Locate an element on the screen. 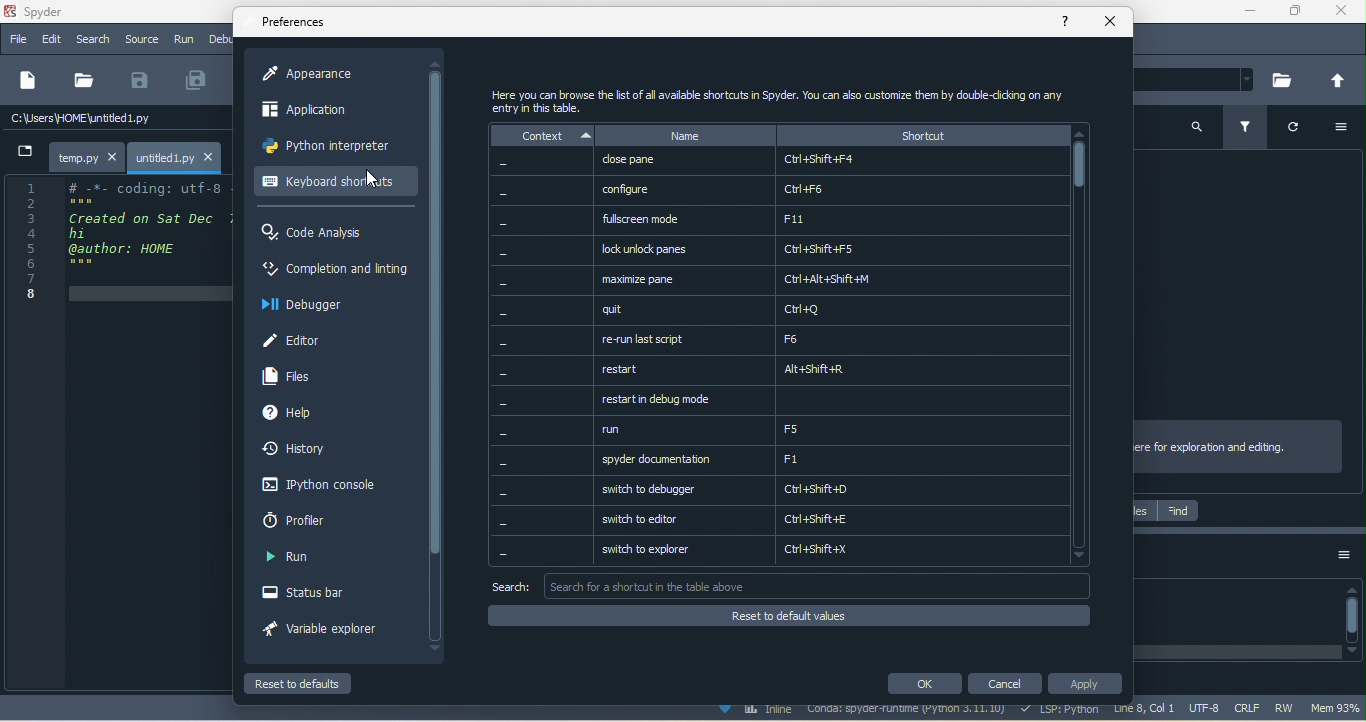 The image size is (1366, 722). lock unlock panes is located at coordinates (829, 248).